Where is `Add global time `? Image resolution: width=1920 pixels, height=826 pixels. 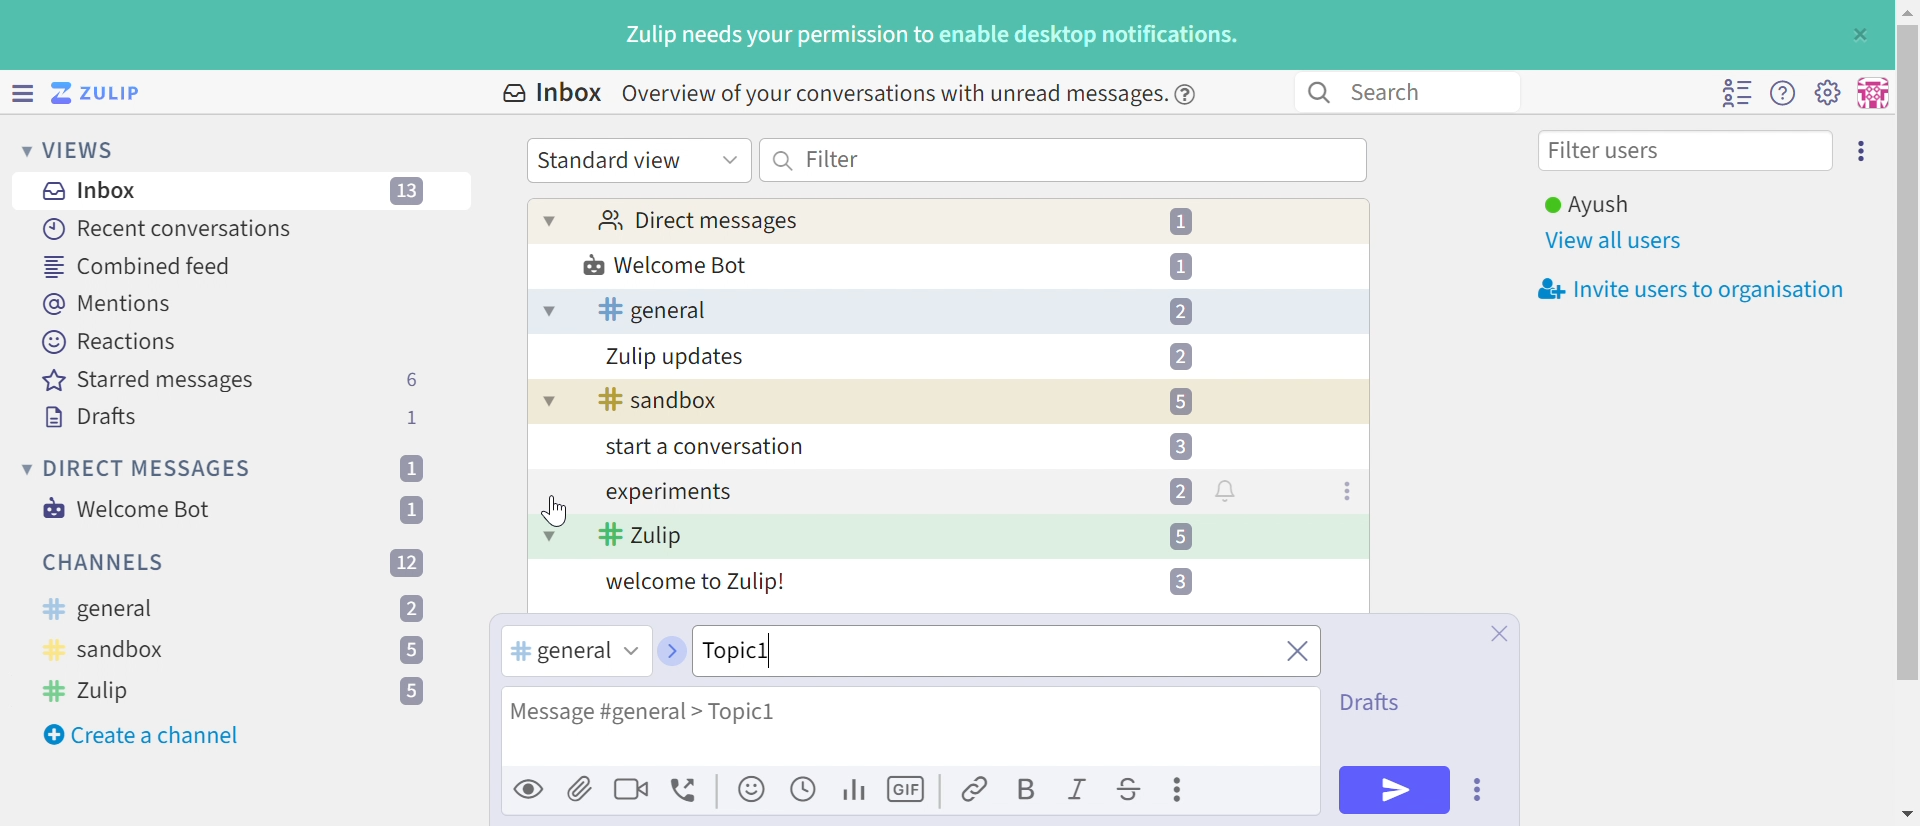
Add global time  is located at coordinates (807, 788).